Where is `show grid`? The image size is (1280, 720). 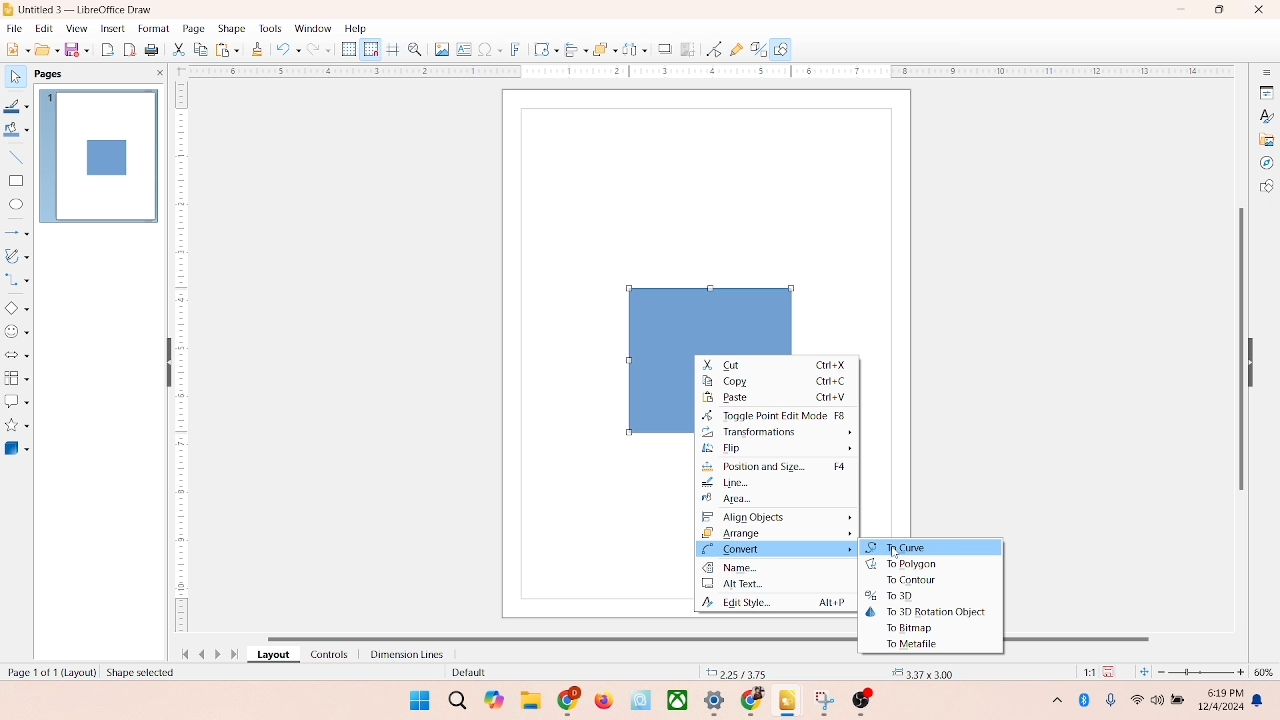 show grid is located at coordinates (348, 50).